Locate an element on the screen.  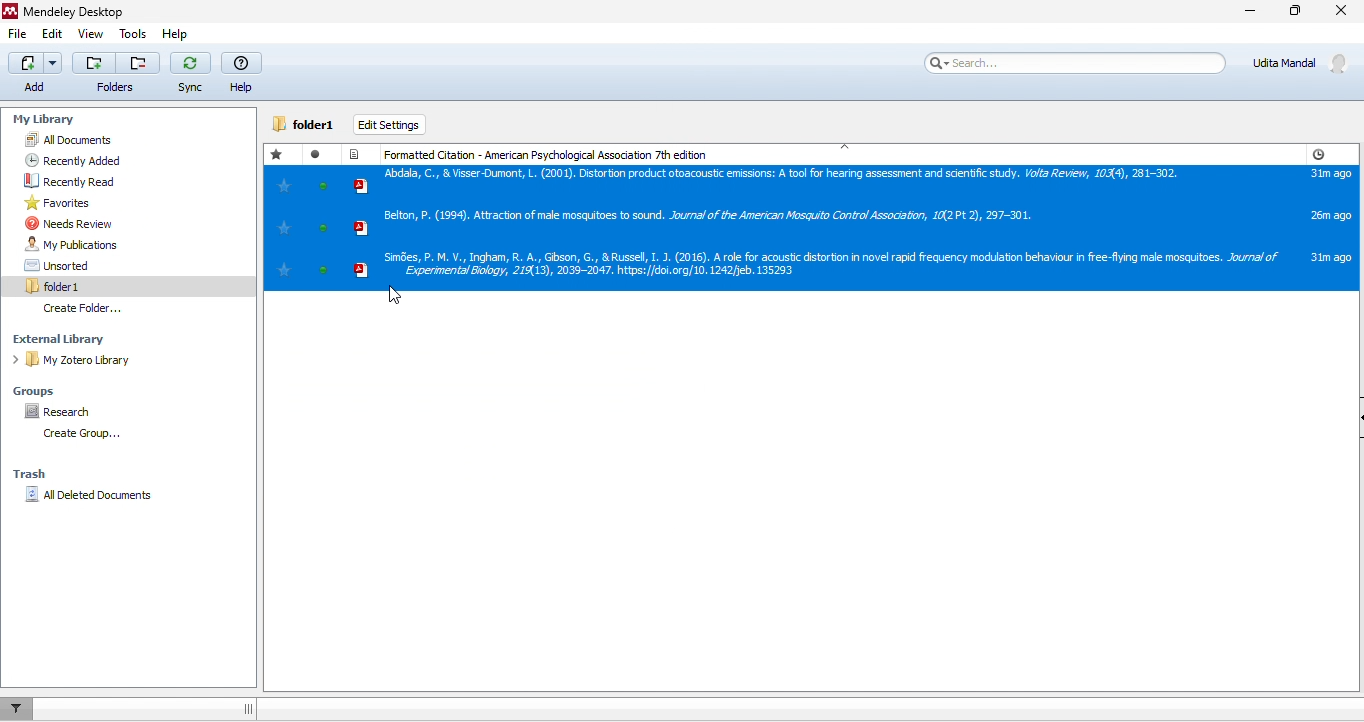
my library is located at coordinates (90, 120).